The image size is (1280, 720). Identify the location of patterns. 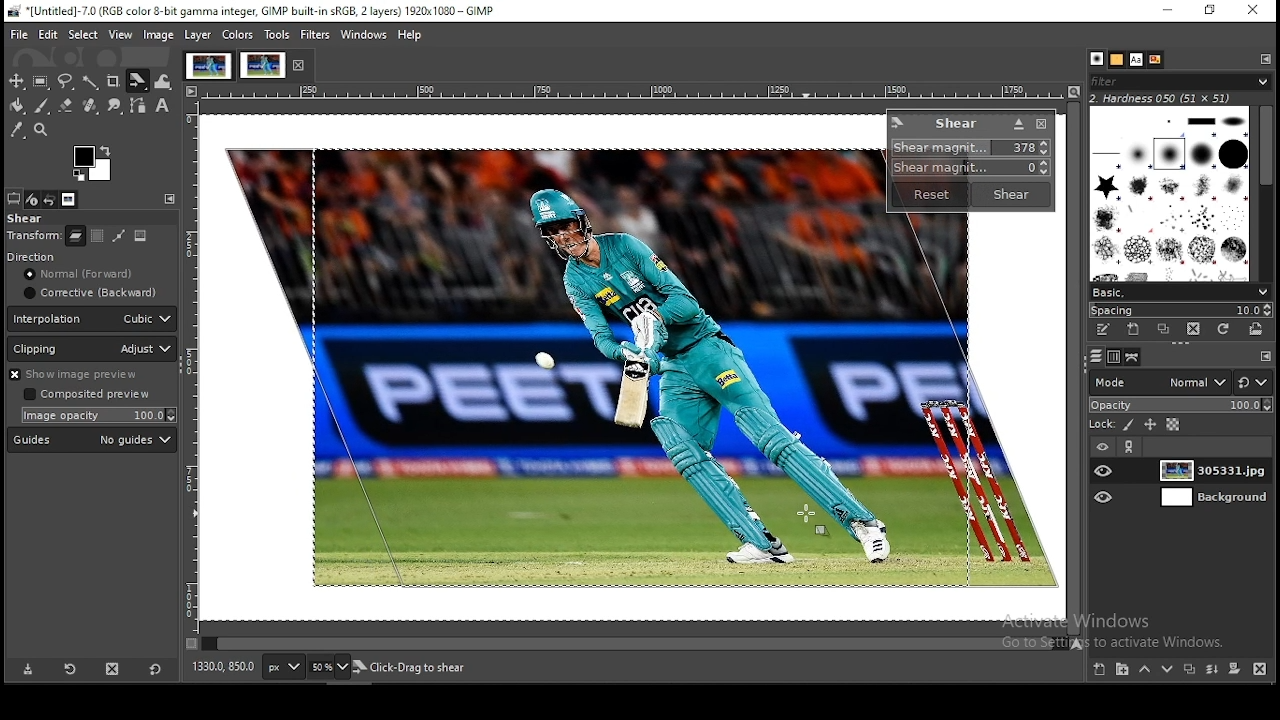
(1095, 58).